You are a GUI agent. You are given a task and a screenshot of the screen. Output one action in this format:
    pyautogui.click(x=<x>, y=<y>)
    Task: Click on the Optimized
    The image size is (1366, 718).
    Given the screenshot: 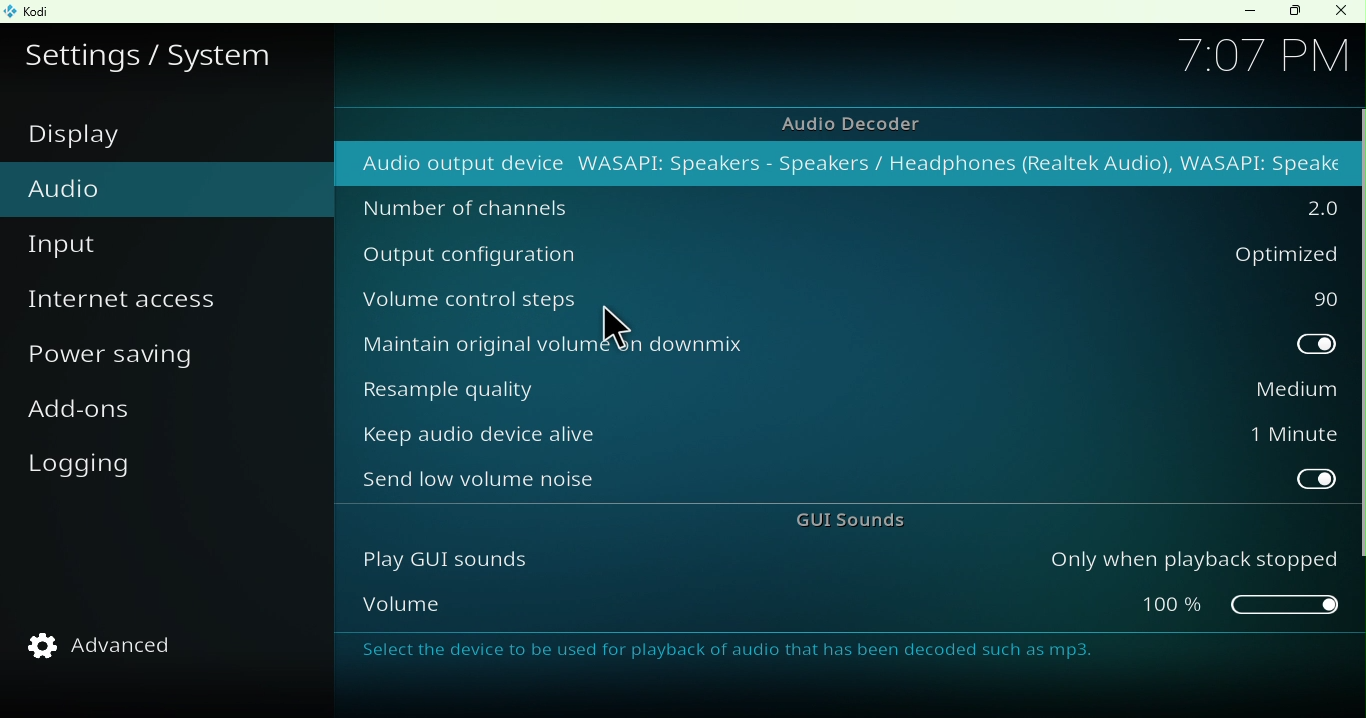 What is the action you would take?
    pyautogui.click(x=1220, y=254)
    